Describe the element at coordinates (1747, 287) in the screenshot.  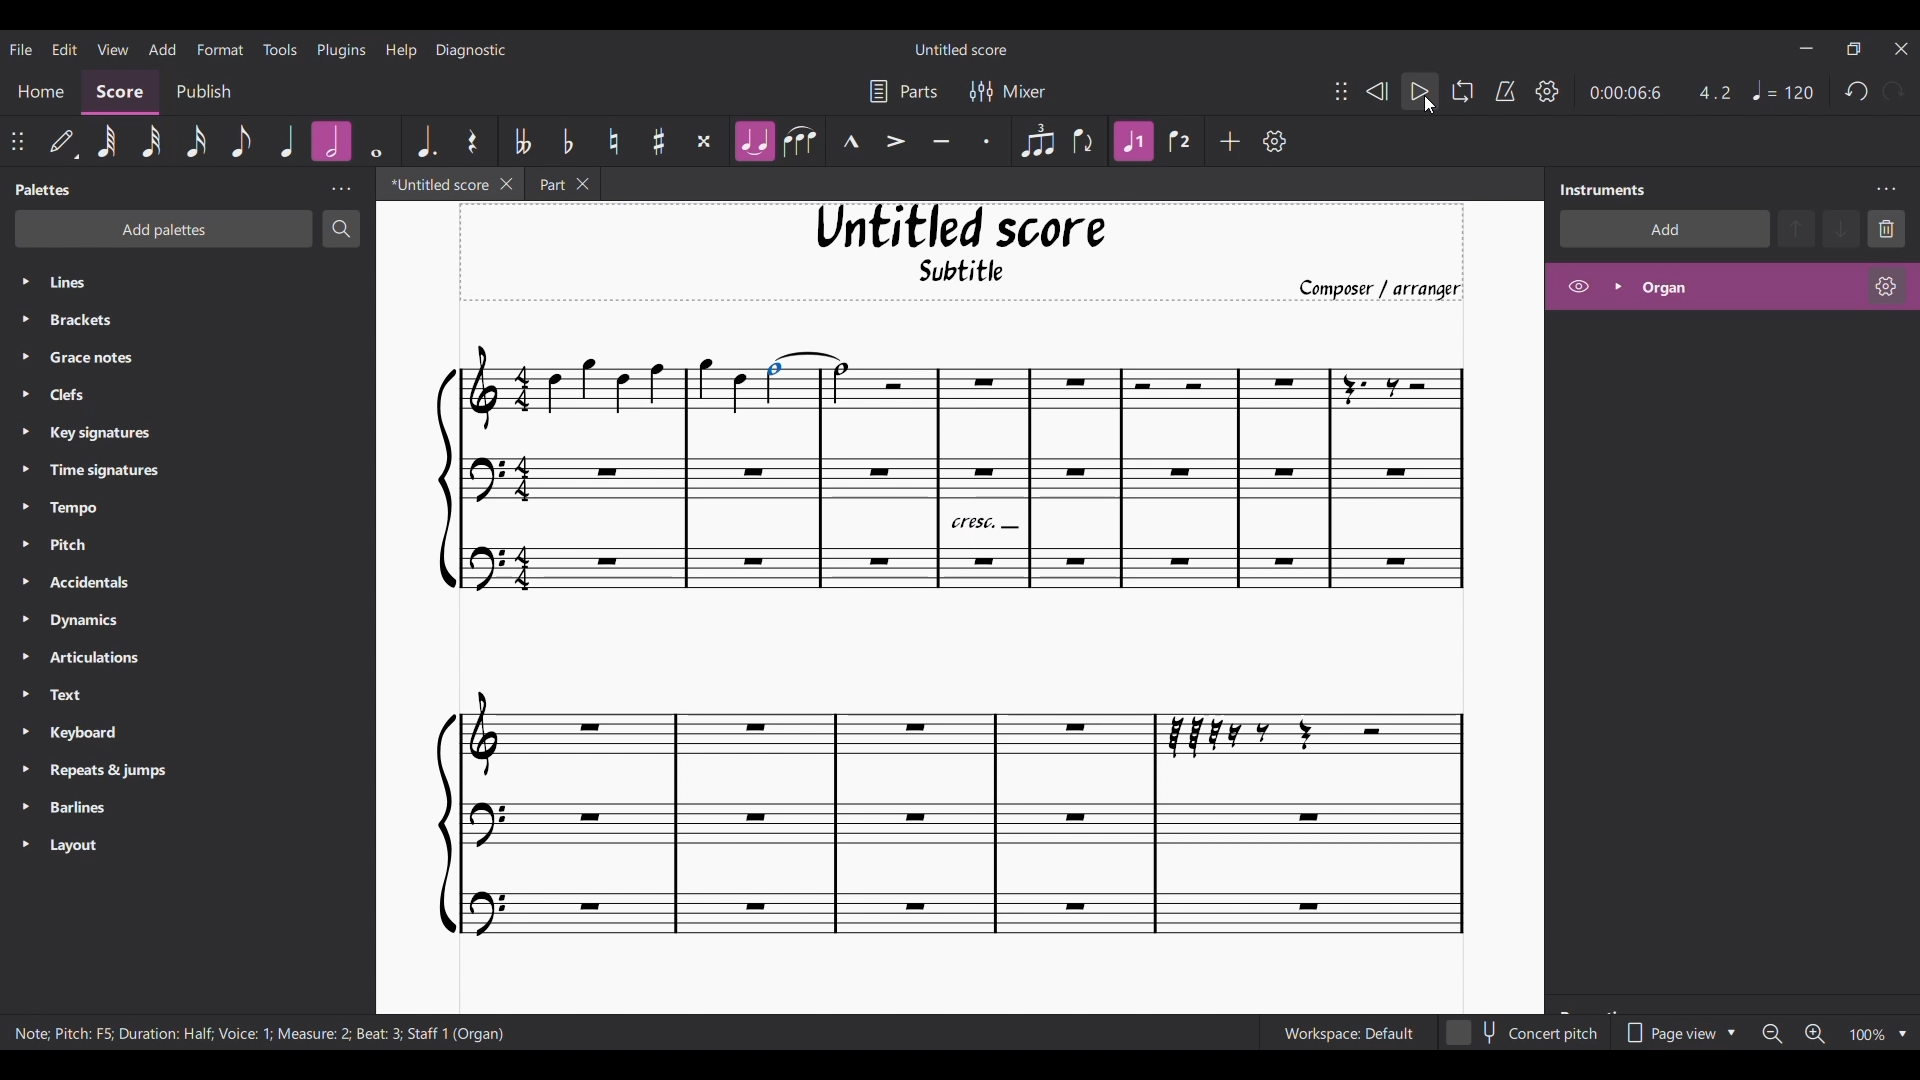
I see `Current instrument` at that location.